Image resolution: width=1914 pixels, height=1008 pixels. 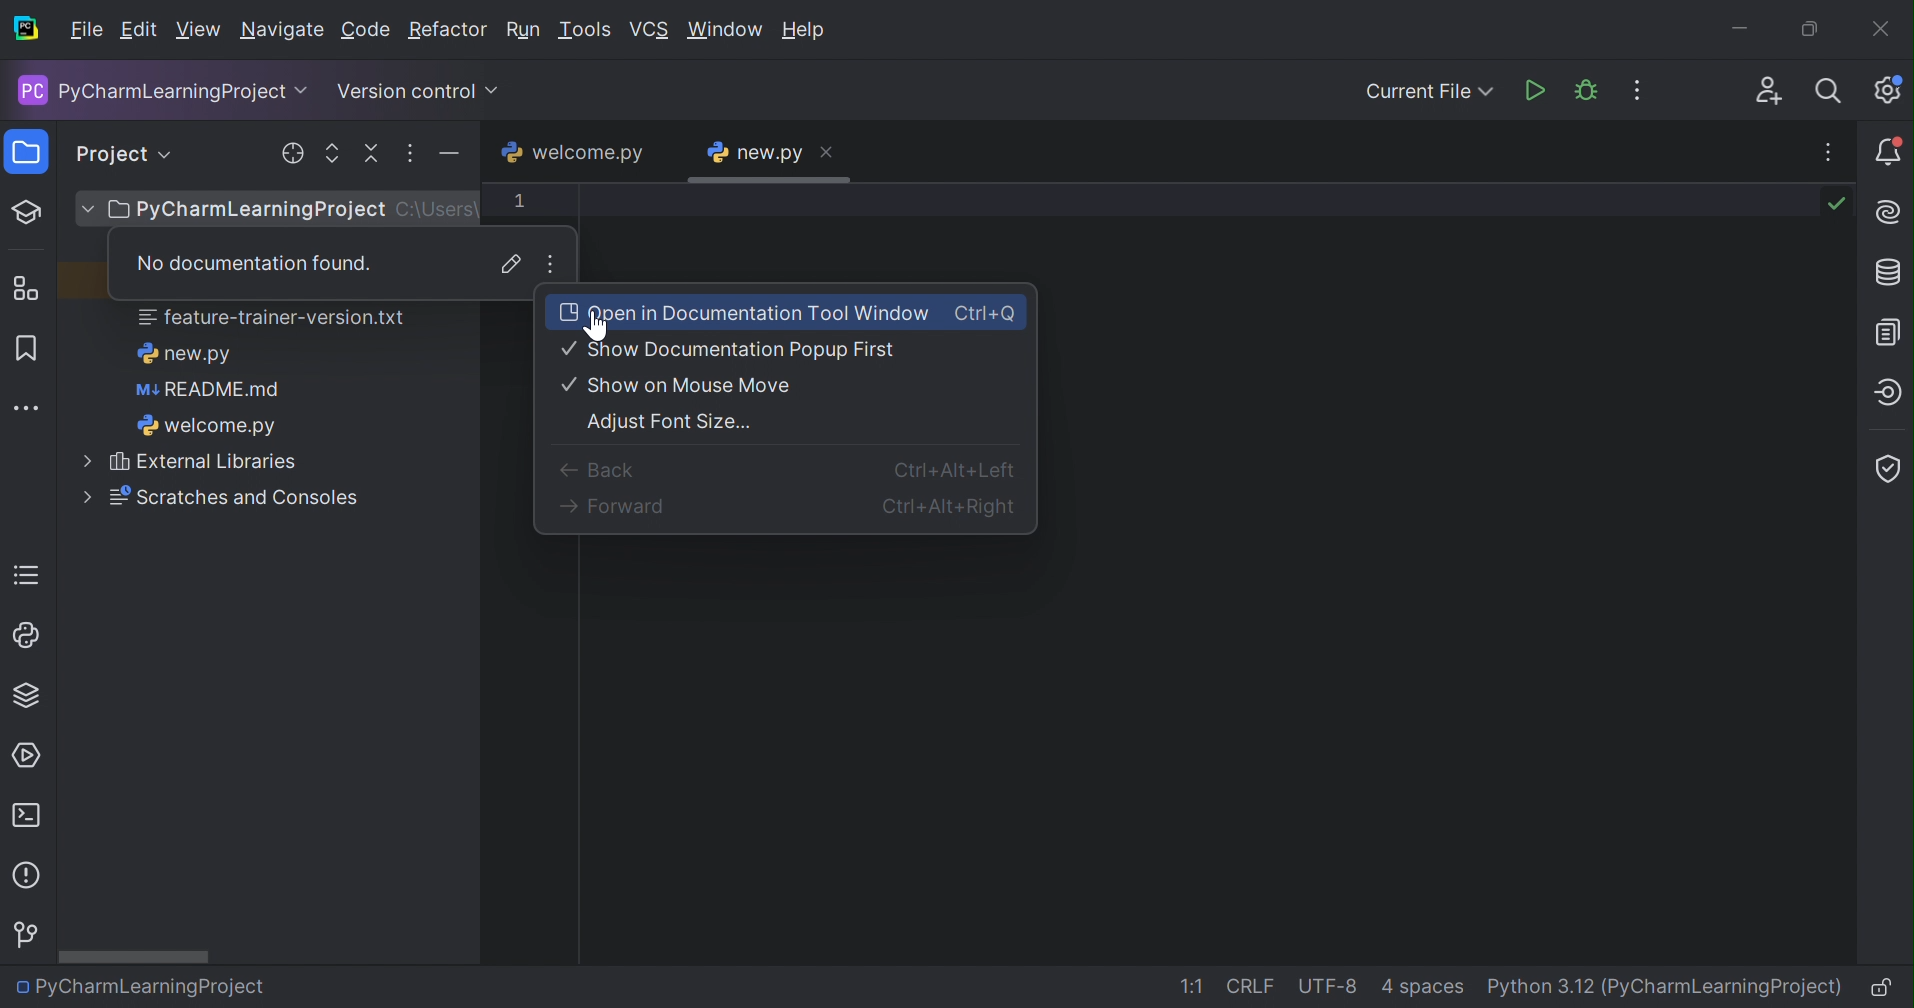 I want to click on Minimize, so click(x=1743, y=28).